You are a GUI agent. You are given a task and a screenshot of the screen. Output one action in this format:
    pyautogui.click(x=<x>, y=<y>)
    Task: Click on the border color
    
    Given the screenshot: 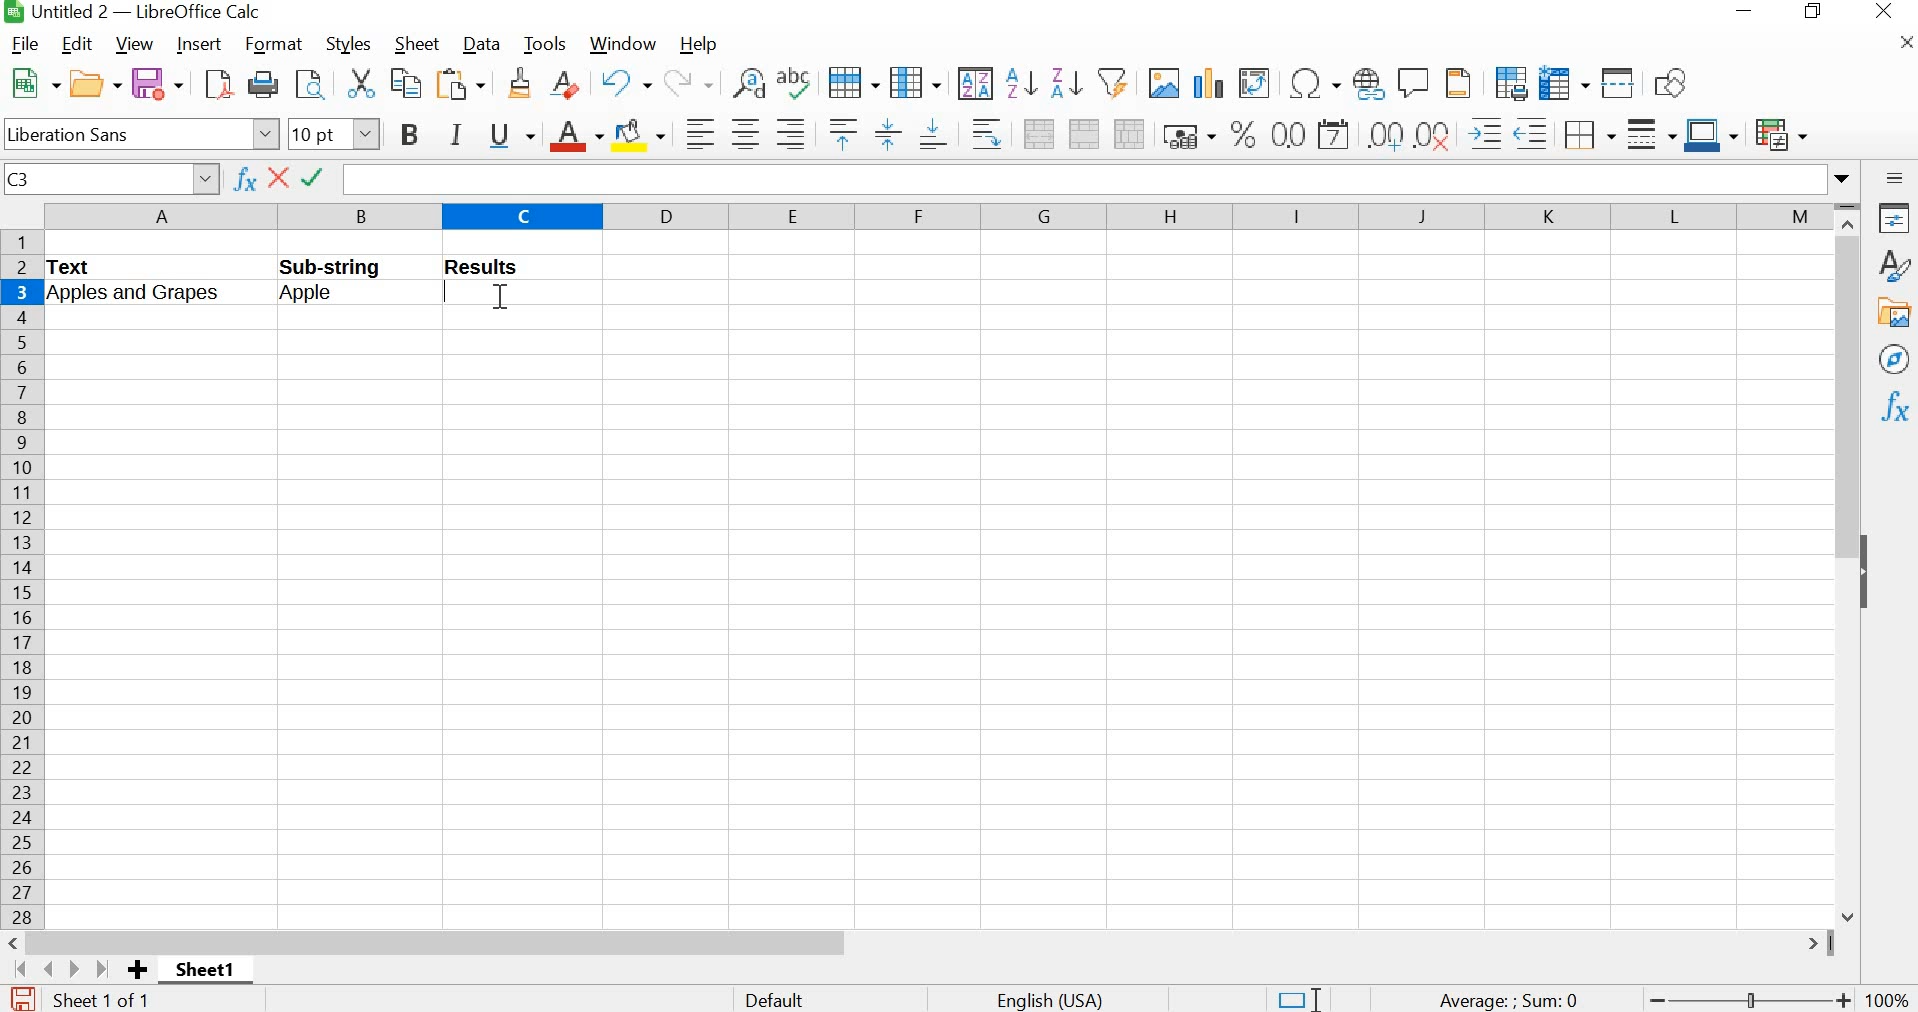 What is the action you would take?
    pyautogui.click(x=1711, y=134)
    